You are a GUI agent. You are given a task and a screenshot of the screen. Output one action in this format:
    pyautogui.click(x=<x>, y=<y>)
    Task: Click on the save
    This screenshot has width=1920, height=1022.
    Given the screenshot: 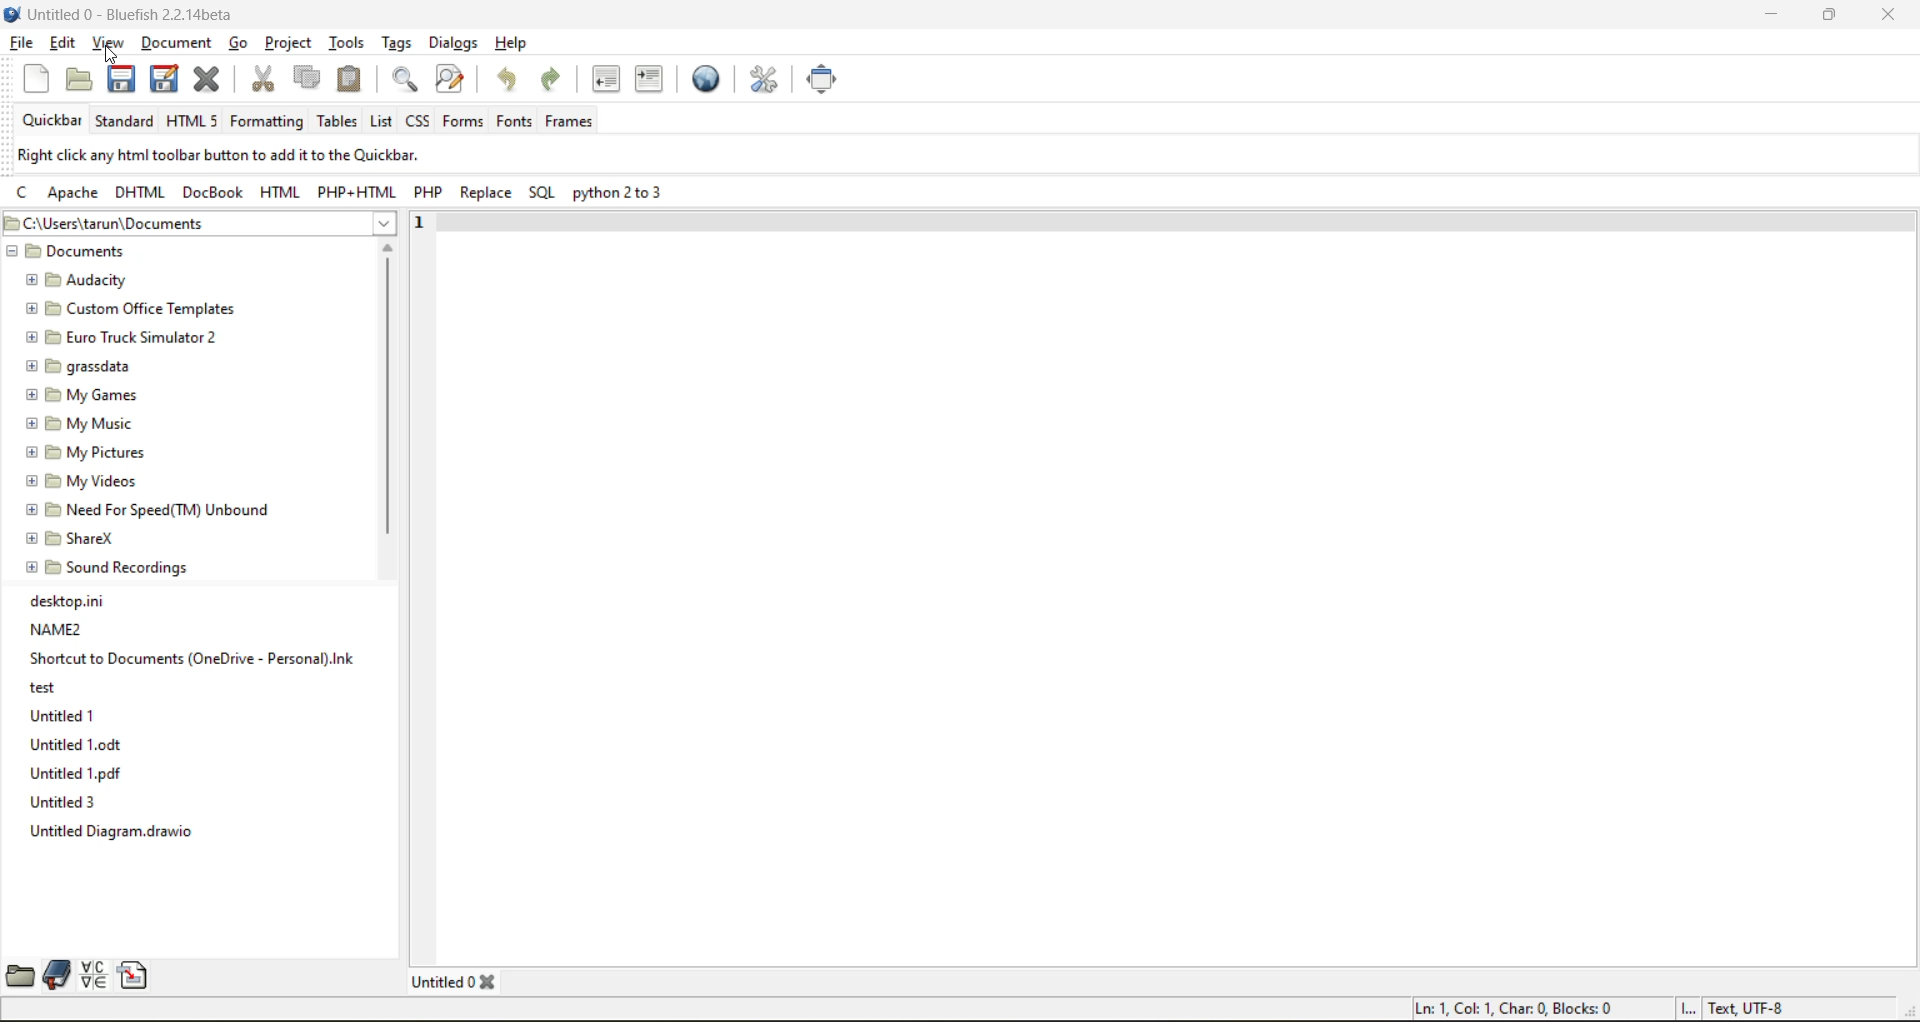 What is the action you would take?
    pyautogui.click(x=123, y=78)
    